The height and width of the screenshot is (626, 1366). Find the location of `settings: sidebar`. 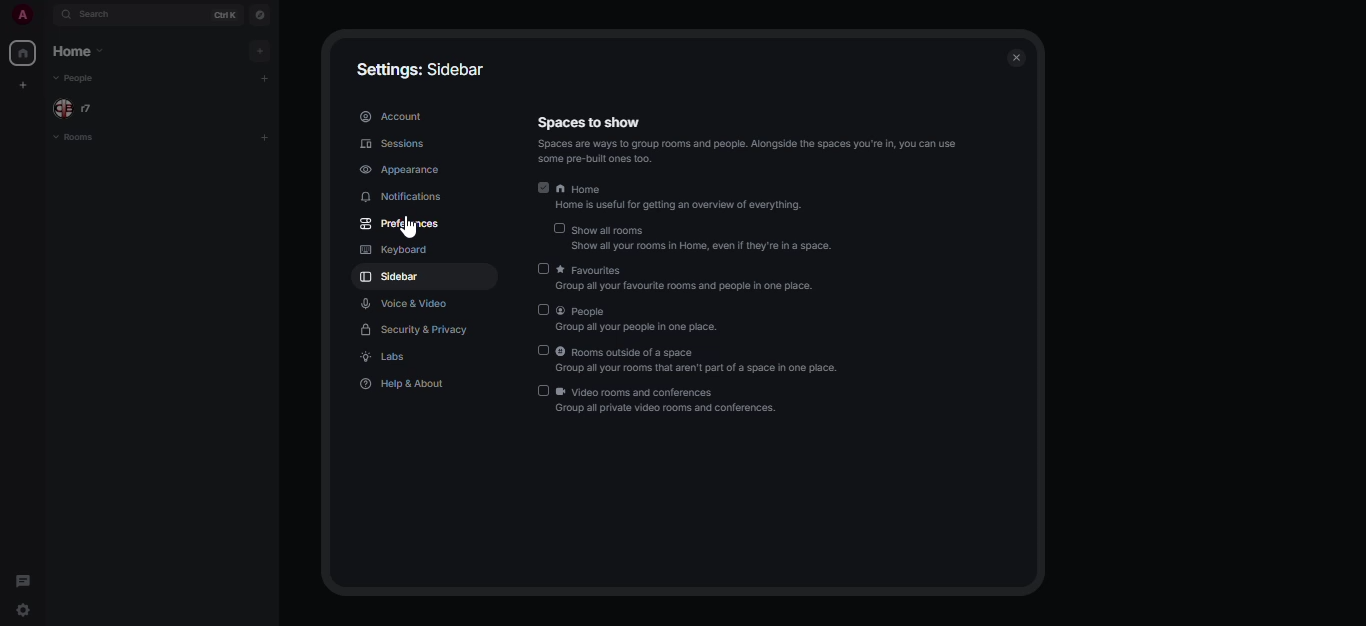

settings: sidebar is located at coordinates (419, 67).